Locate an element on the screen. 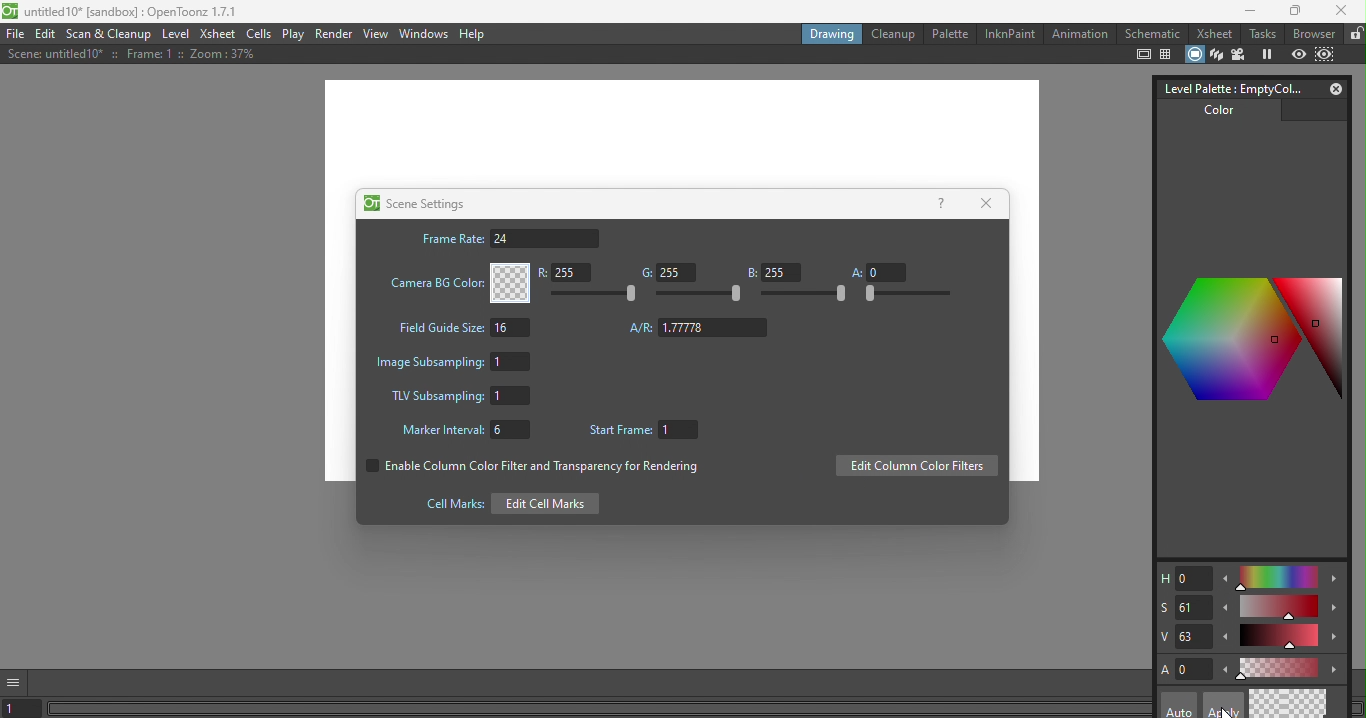 Image resolution: width=1366 pixels, height=718 pixels. Frame rate is located at coordinates (509, 238).